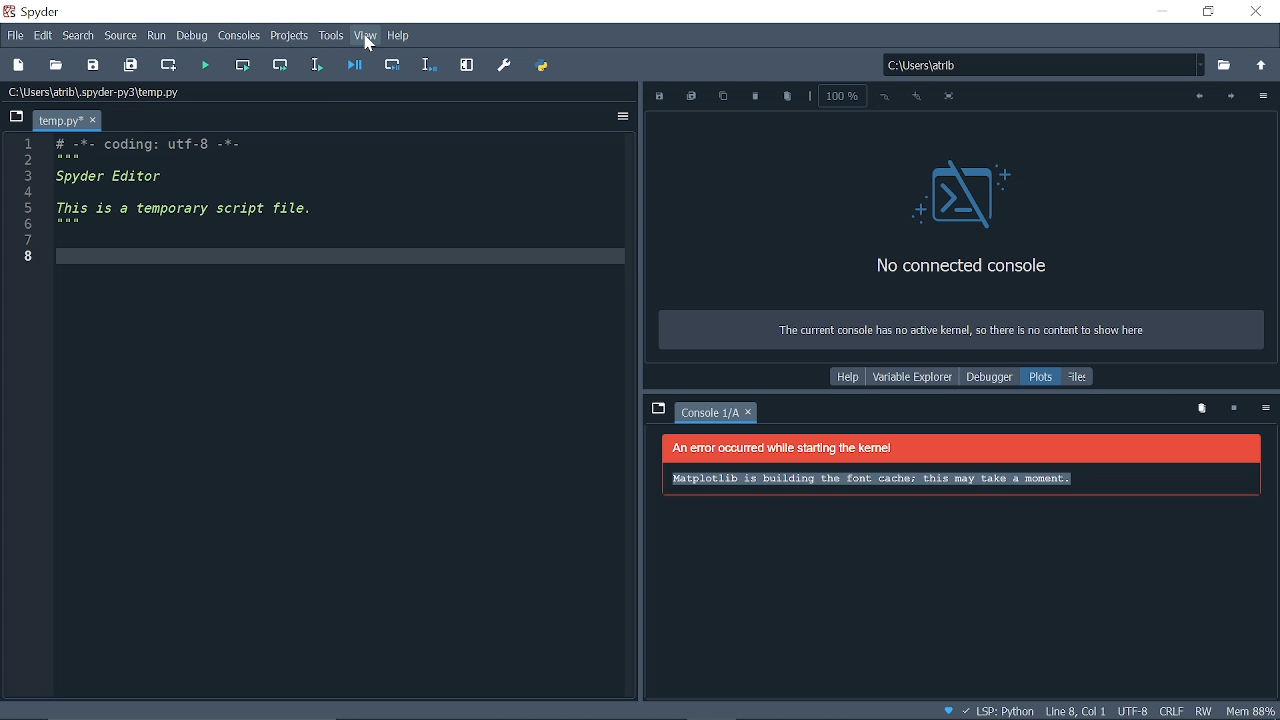 This screenshot has height=720, width=1280. I want to click on Current window, so click(36, 11).